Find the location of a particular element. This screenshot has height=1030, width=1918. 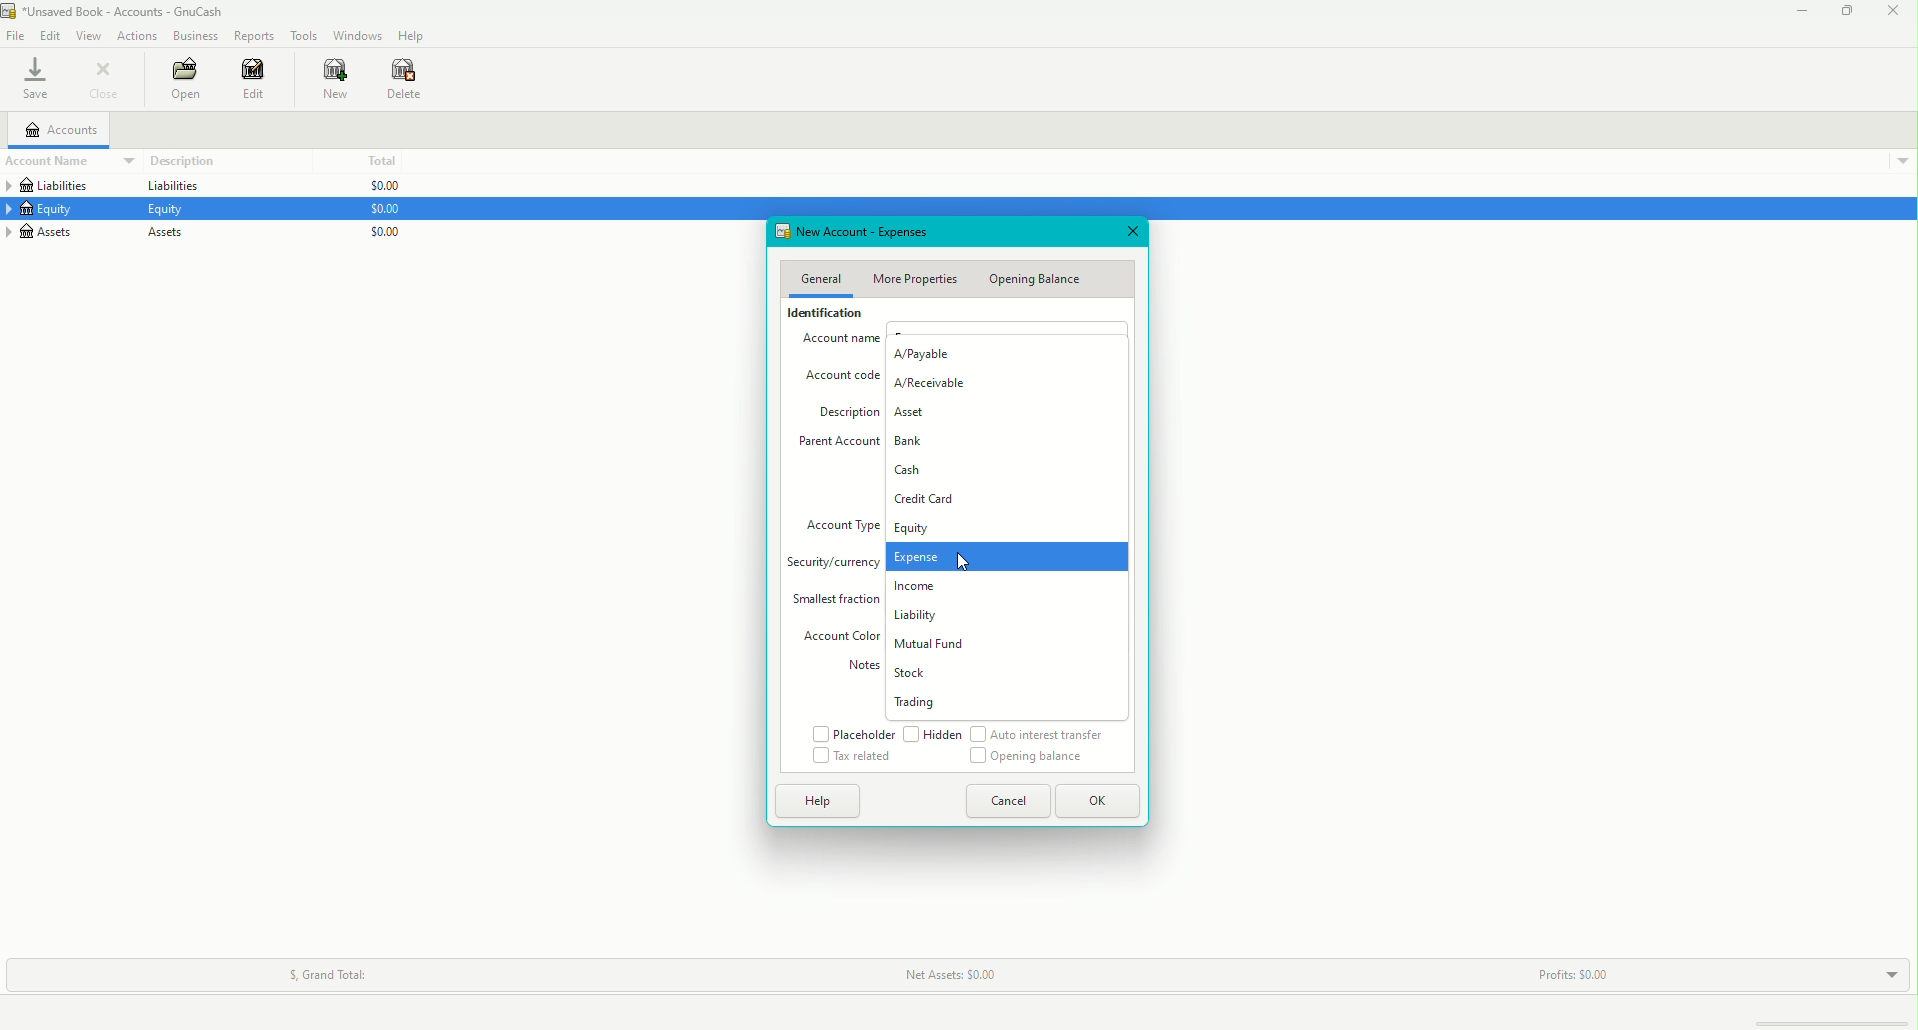

Edit is located at coordinates (258, 81).